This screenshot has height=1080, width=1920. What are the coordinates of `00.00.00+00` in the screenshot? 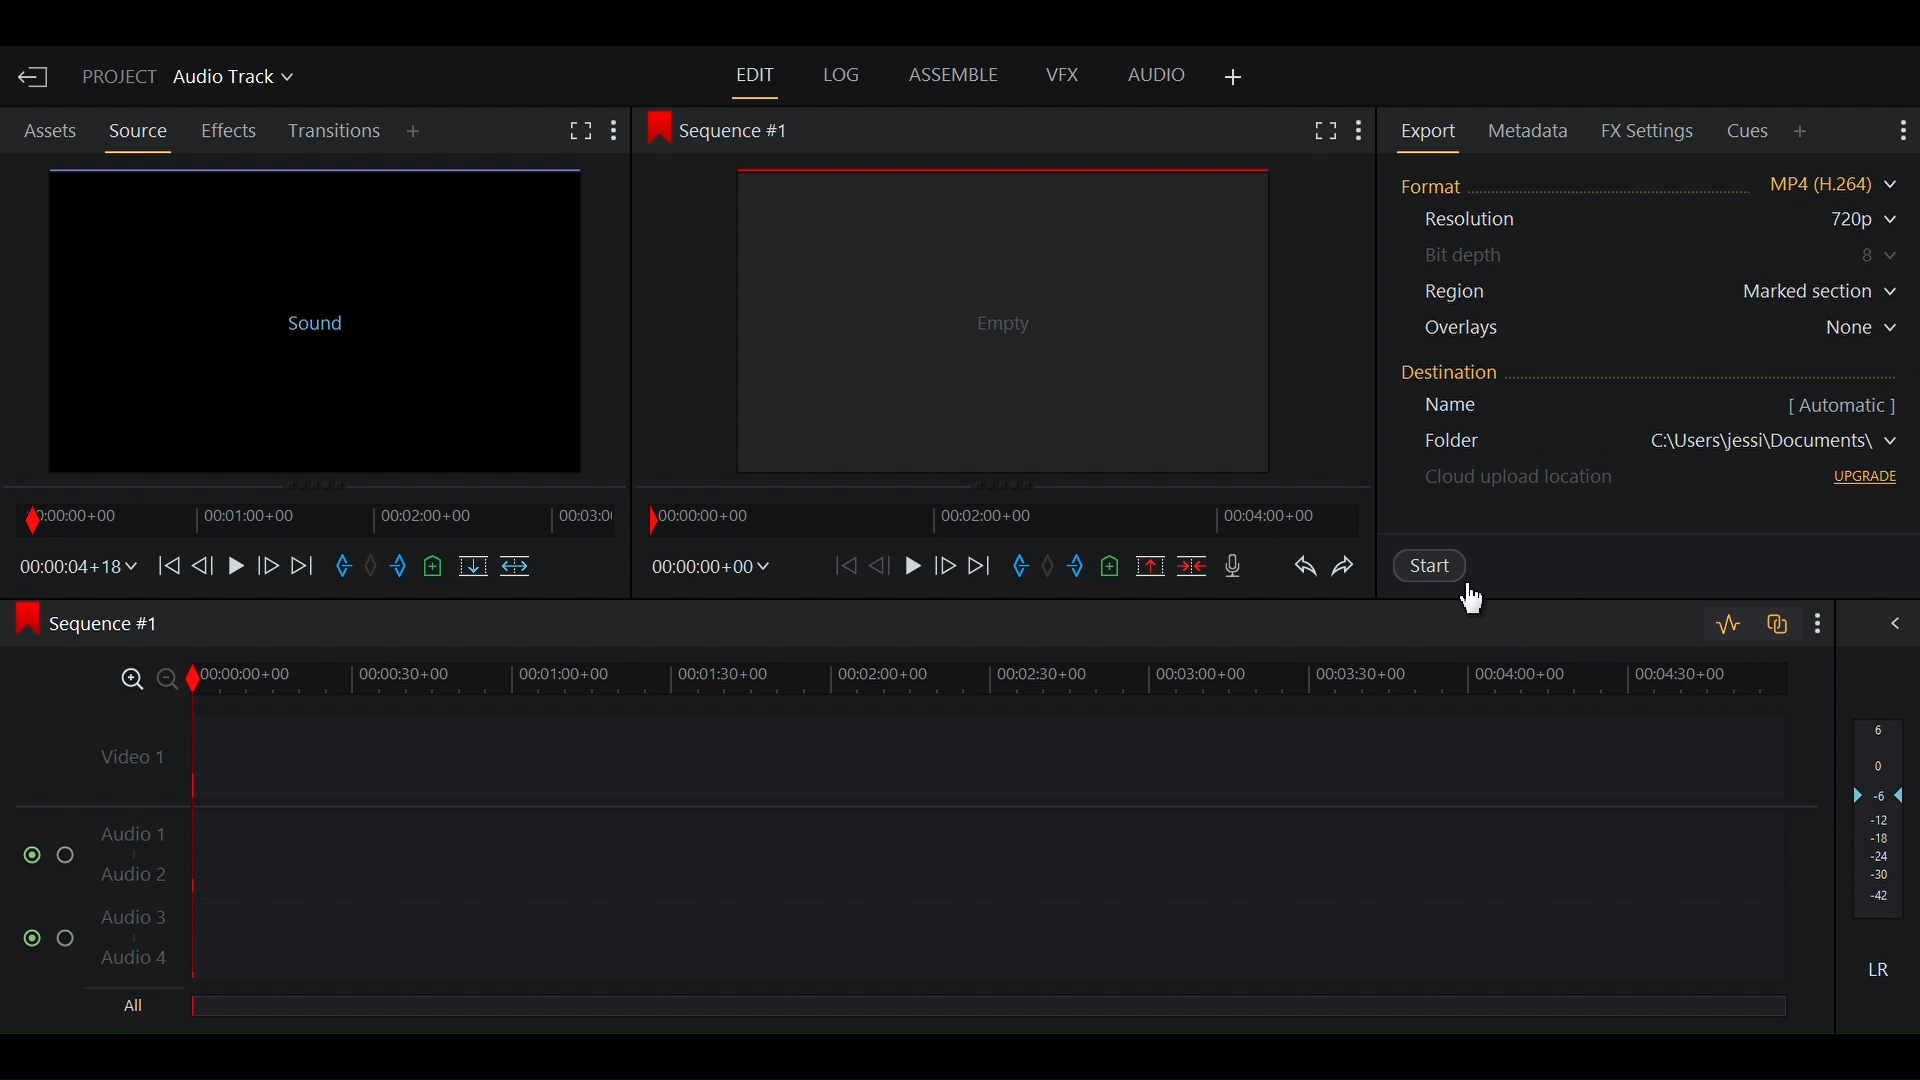 It's located at (710, 567).